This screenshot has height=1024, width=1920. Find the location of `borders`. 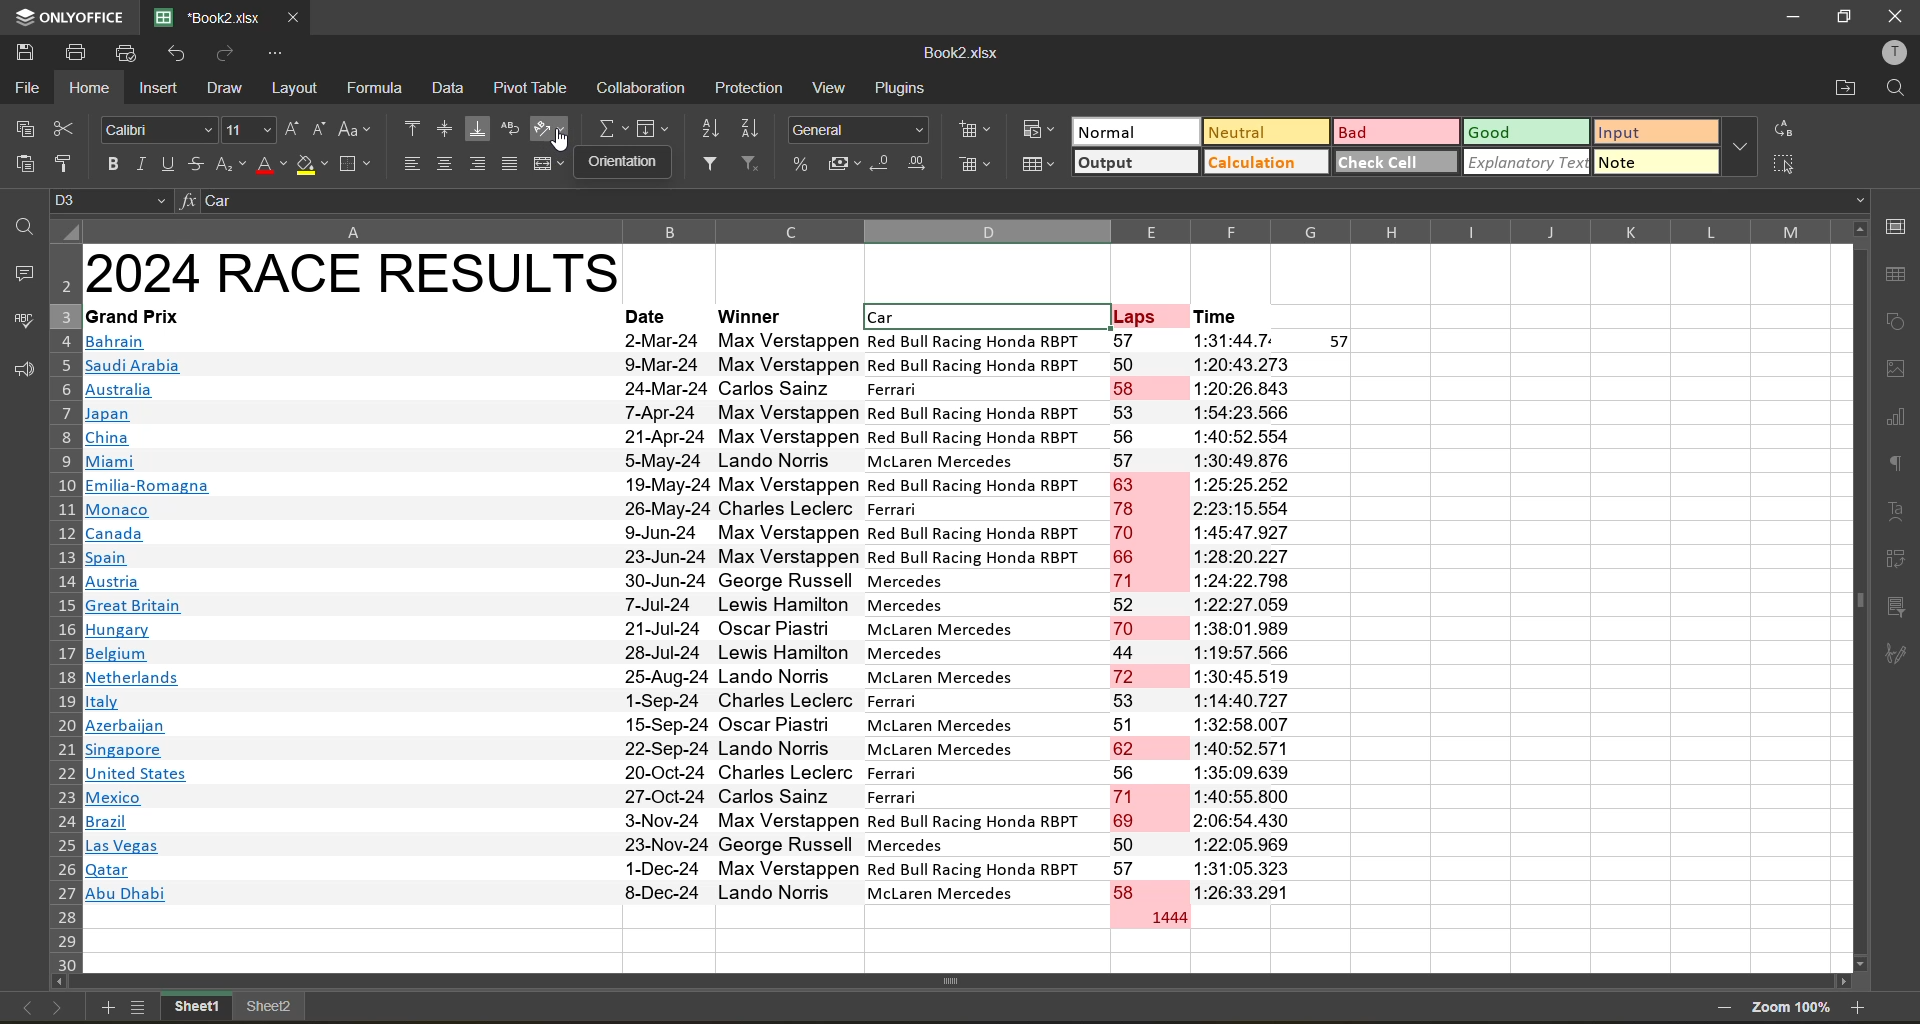

borders is located at coordinates (354, 164).